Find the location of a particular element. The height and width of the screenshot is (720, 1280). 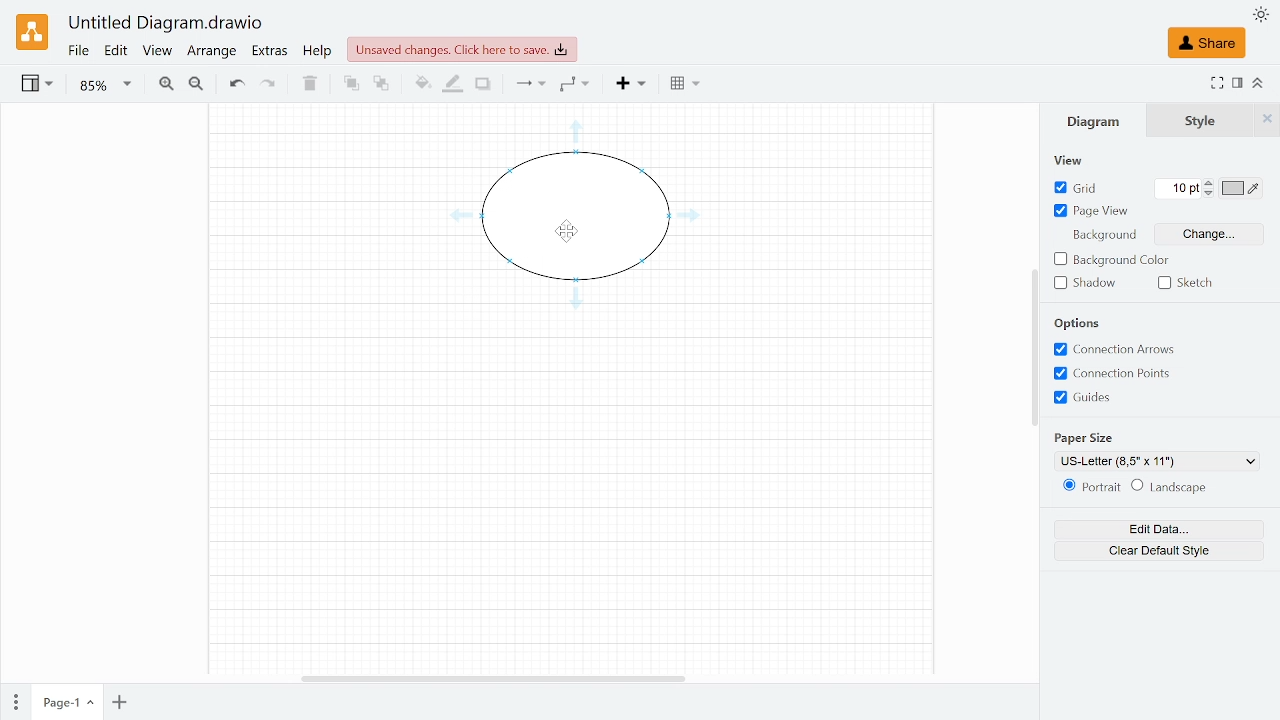

Full screen is located at coordinates (1216, 83).